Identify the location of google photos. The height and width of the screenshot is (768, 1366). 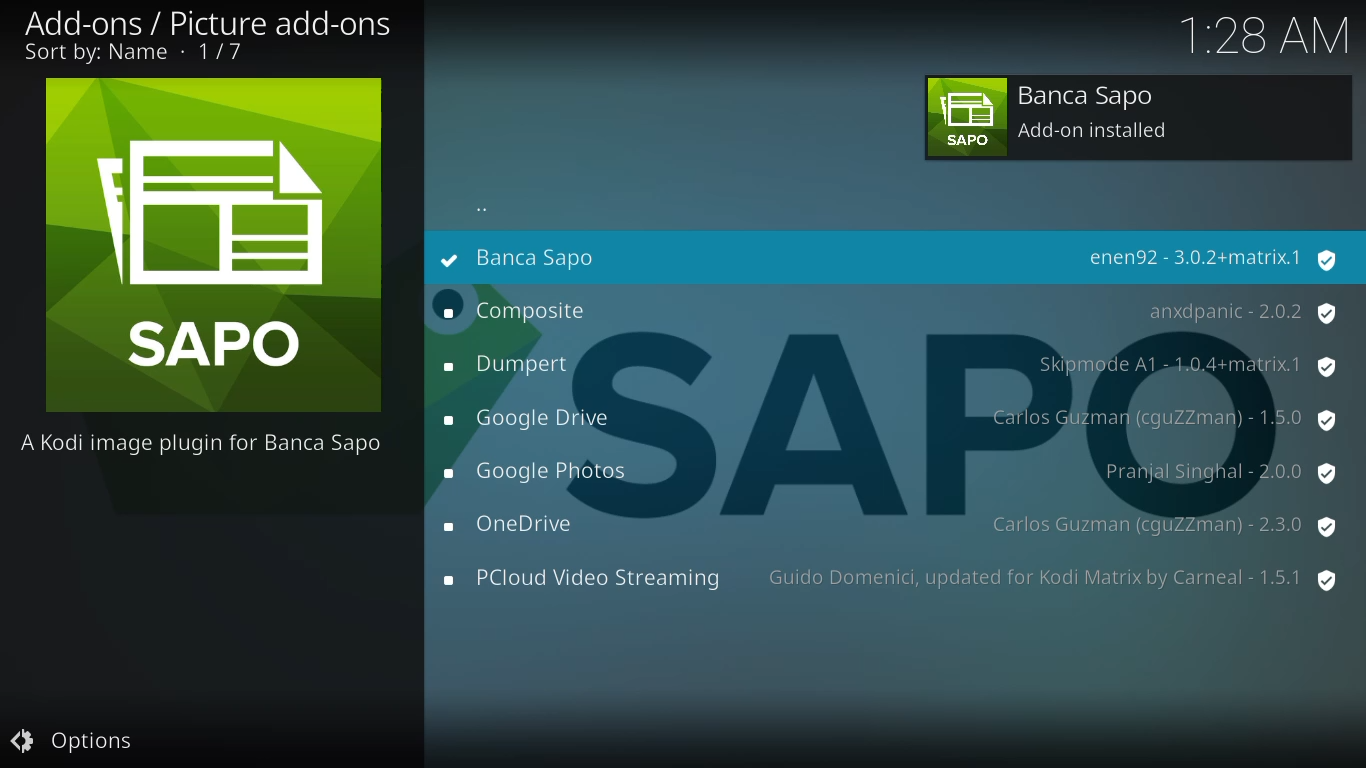
(540, 473).